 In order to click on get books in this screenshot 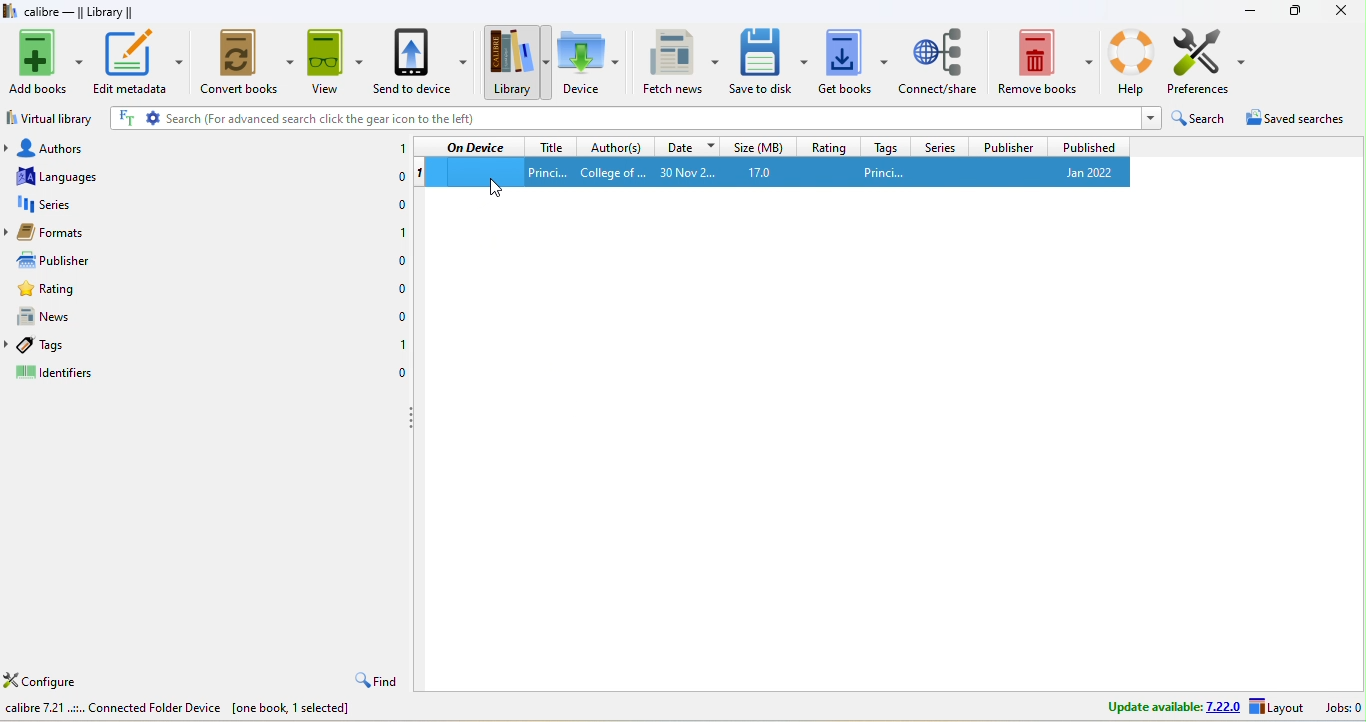, I will do `click(853, 60)`.